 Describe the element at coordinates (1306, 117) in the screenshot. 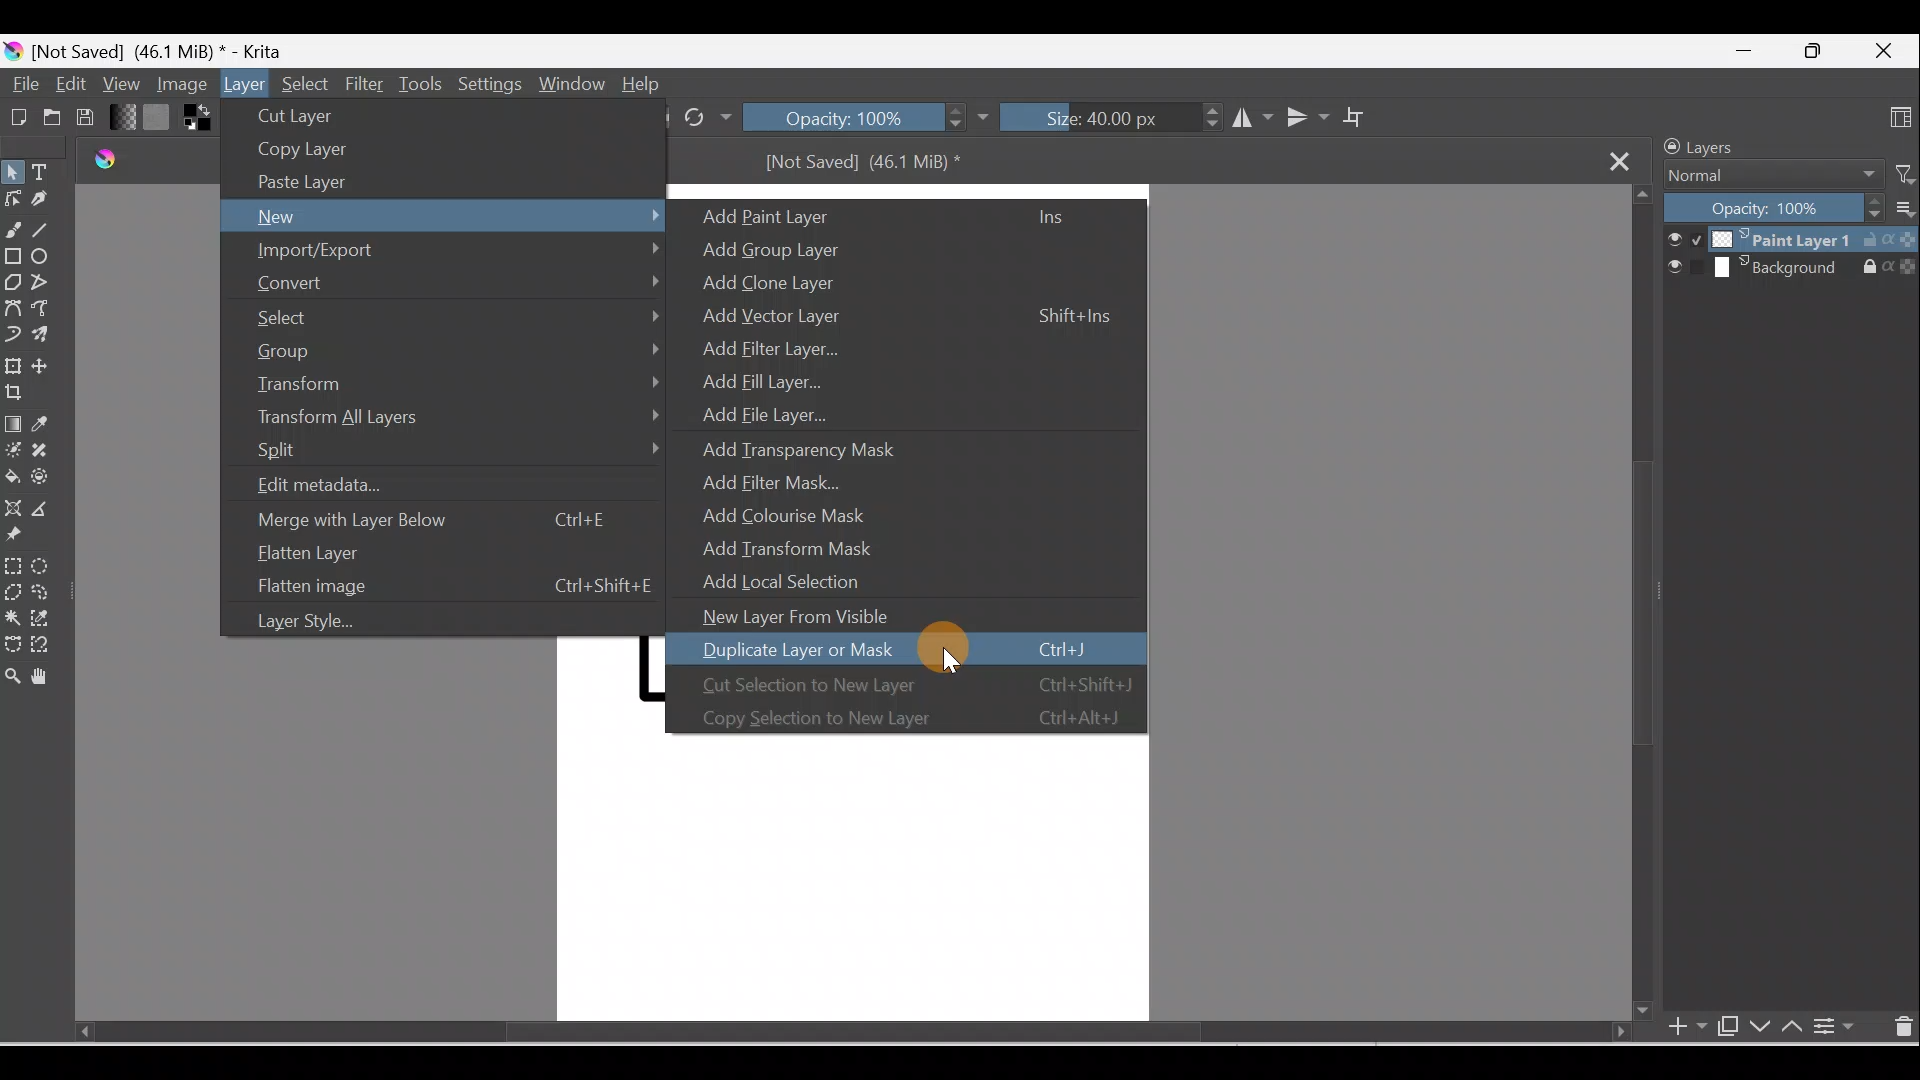

I see `Vertical mirror tool` at that location.